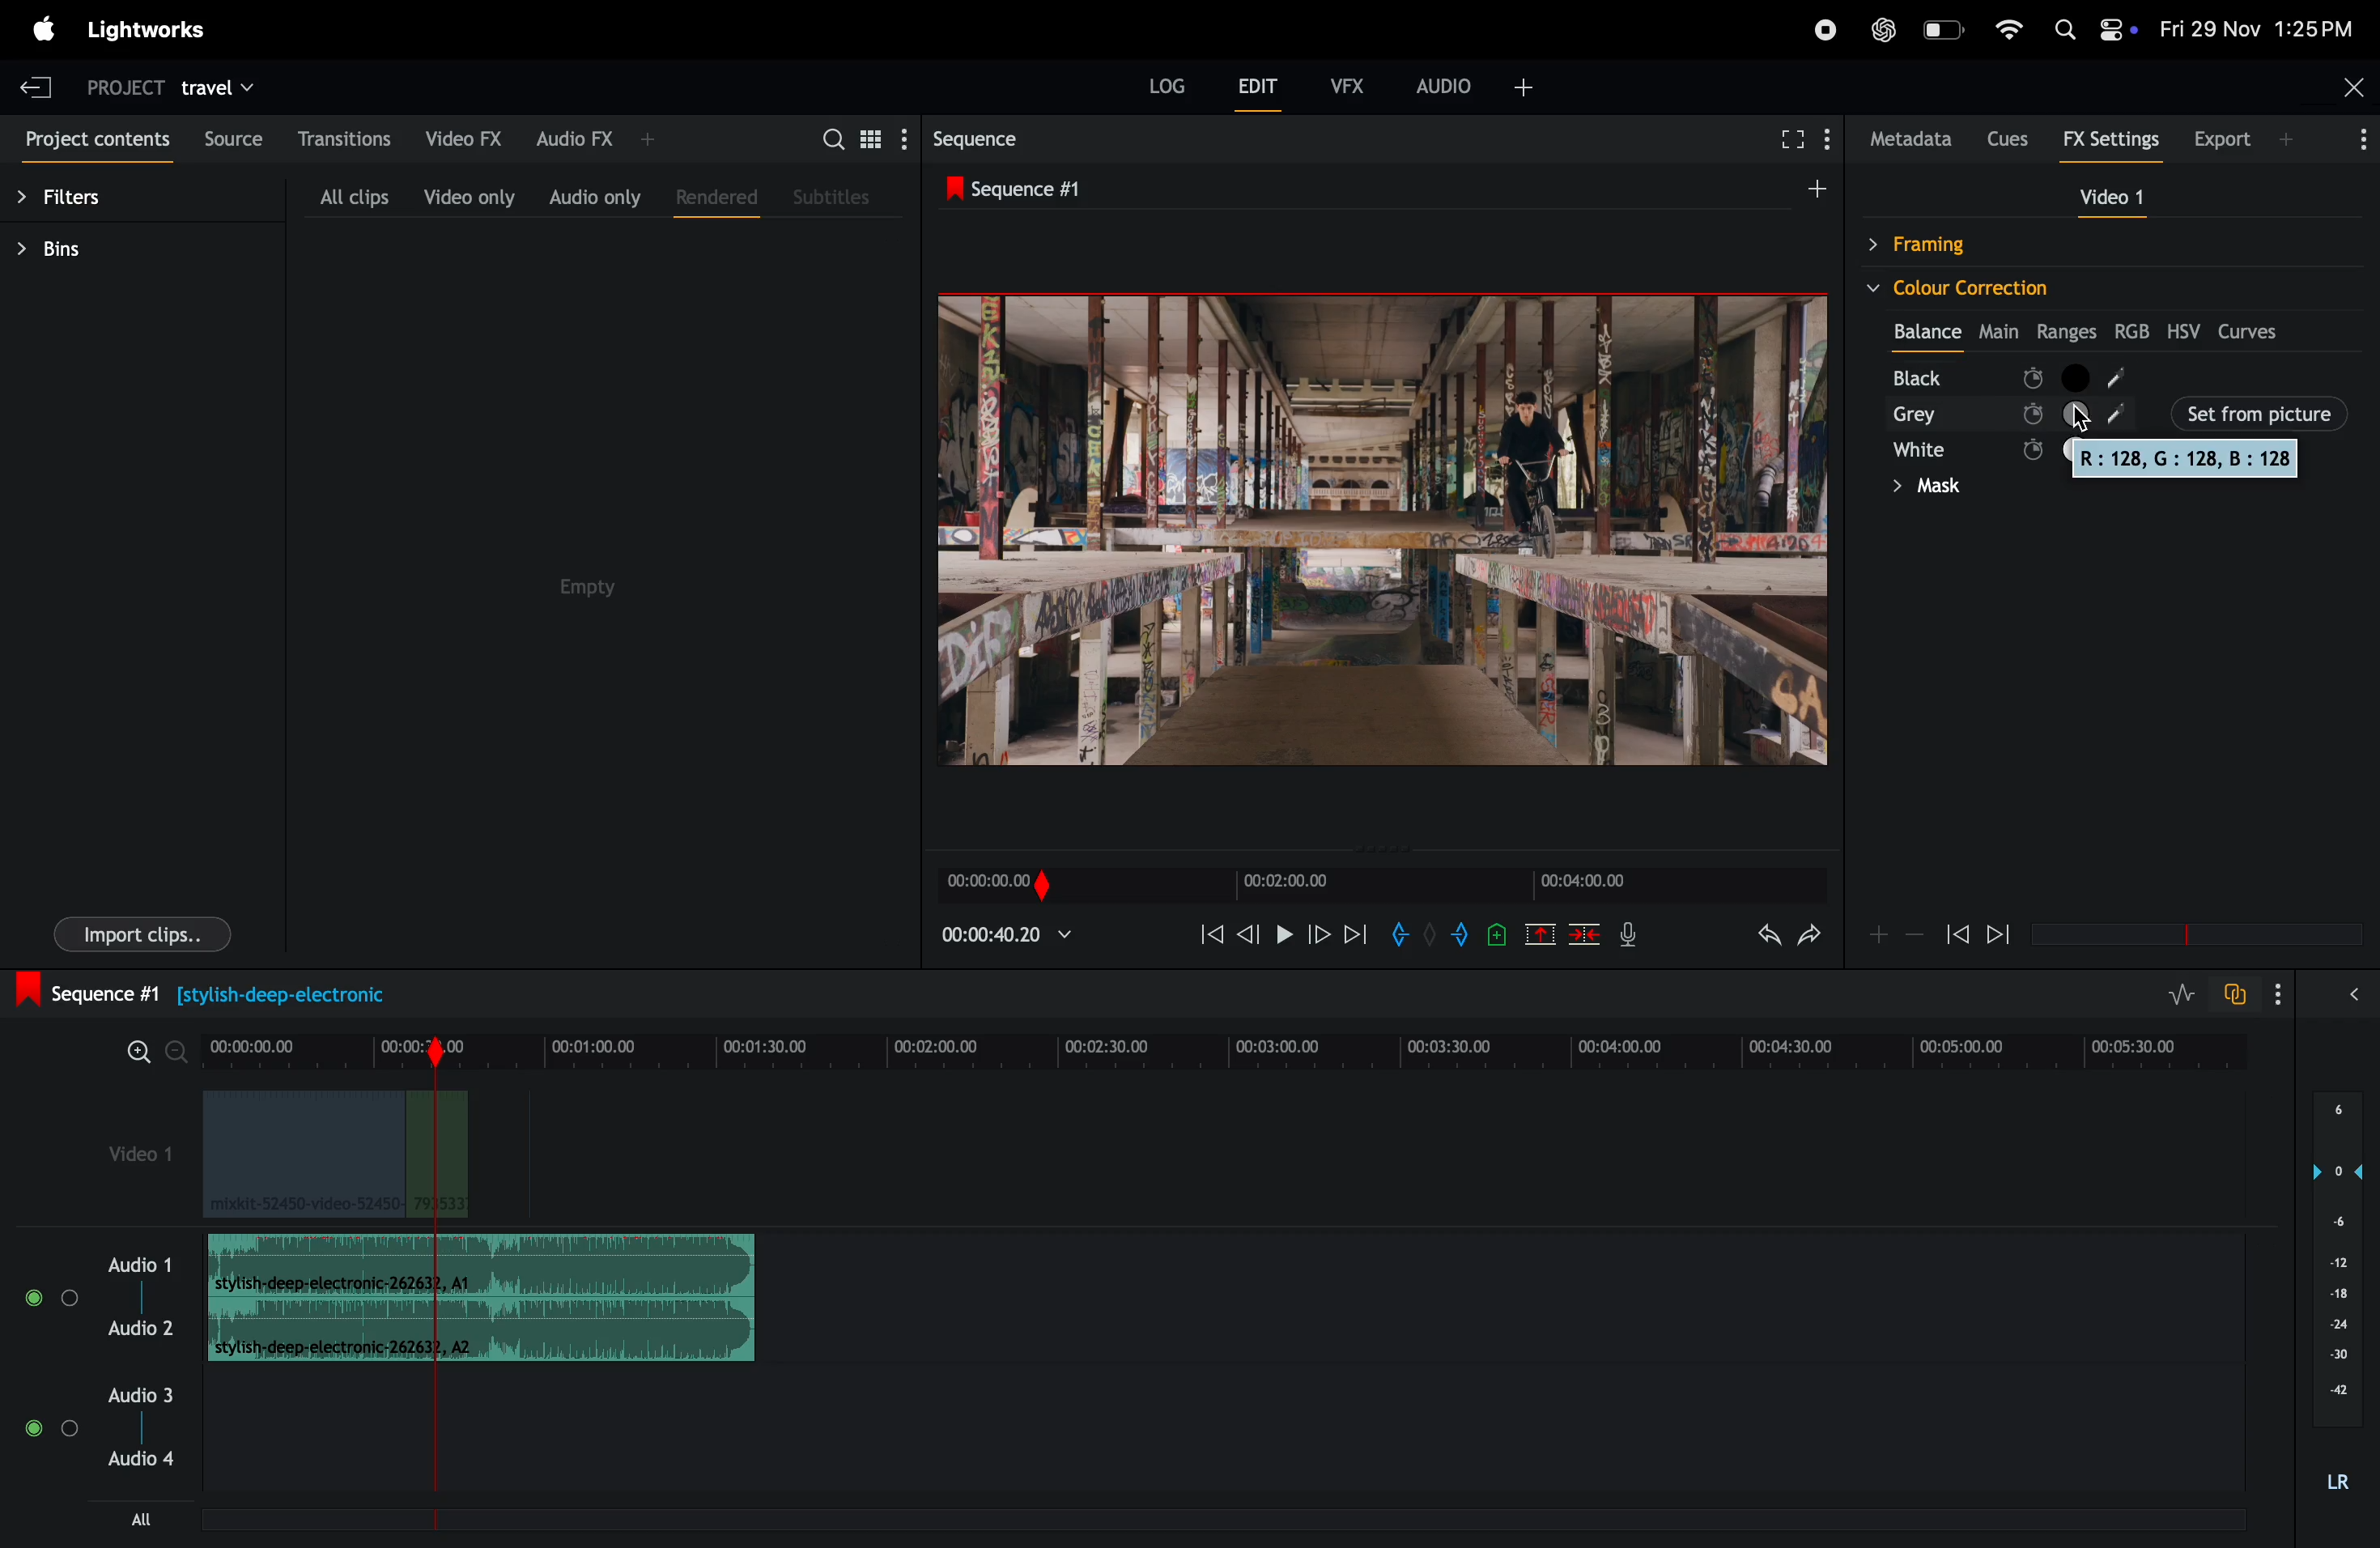  Describe the element at coordinates (1762, 938) in the screenshot. I see `undo` at that location.